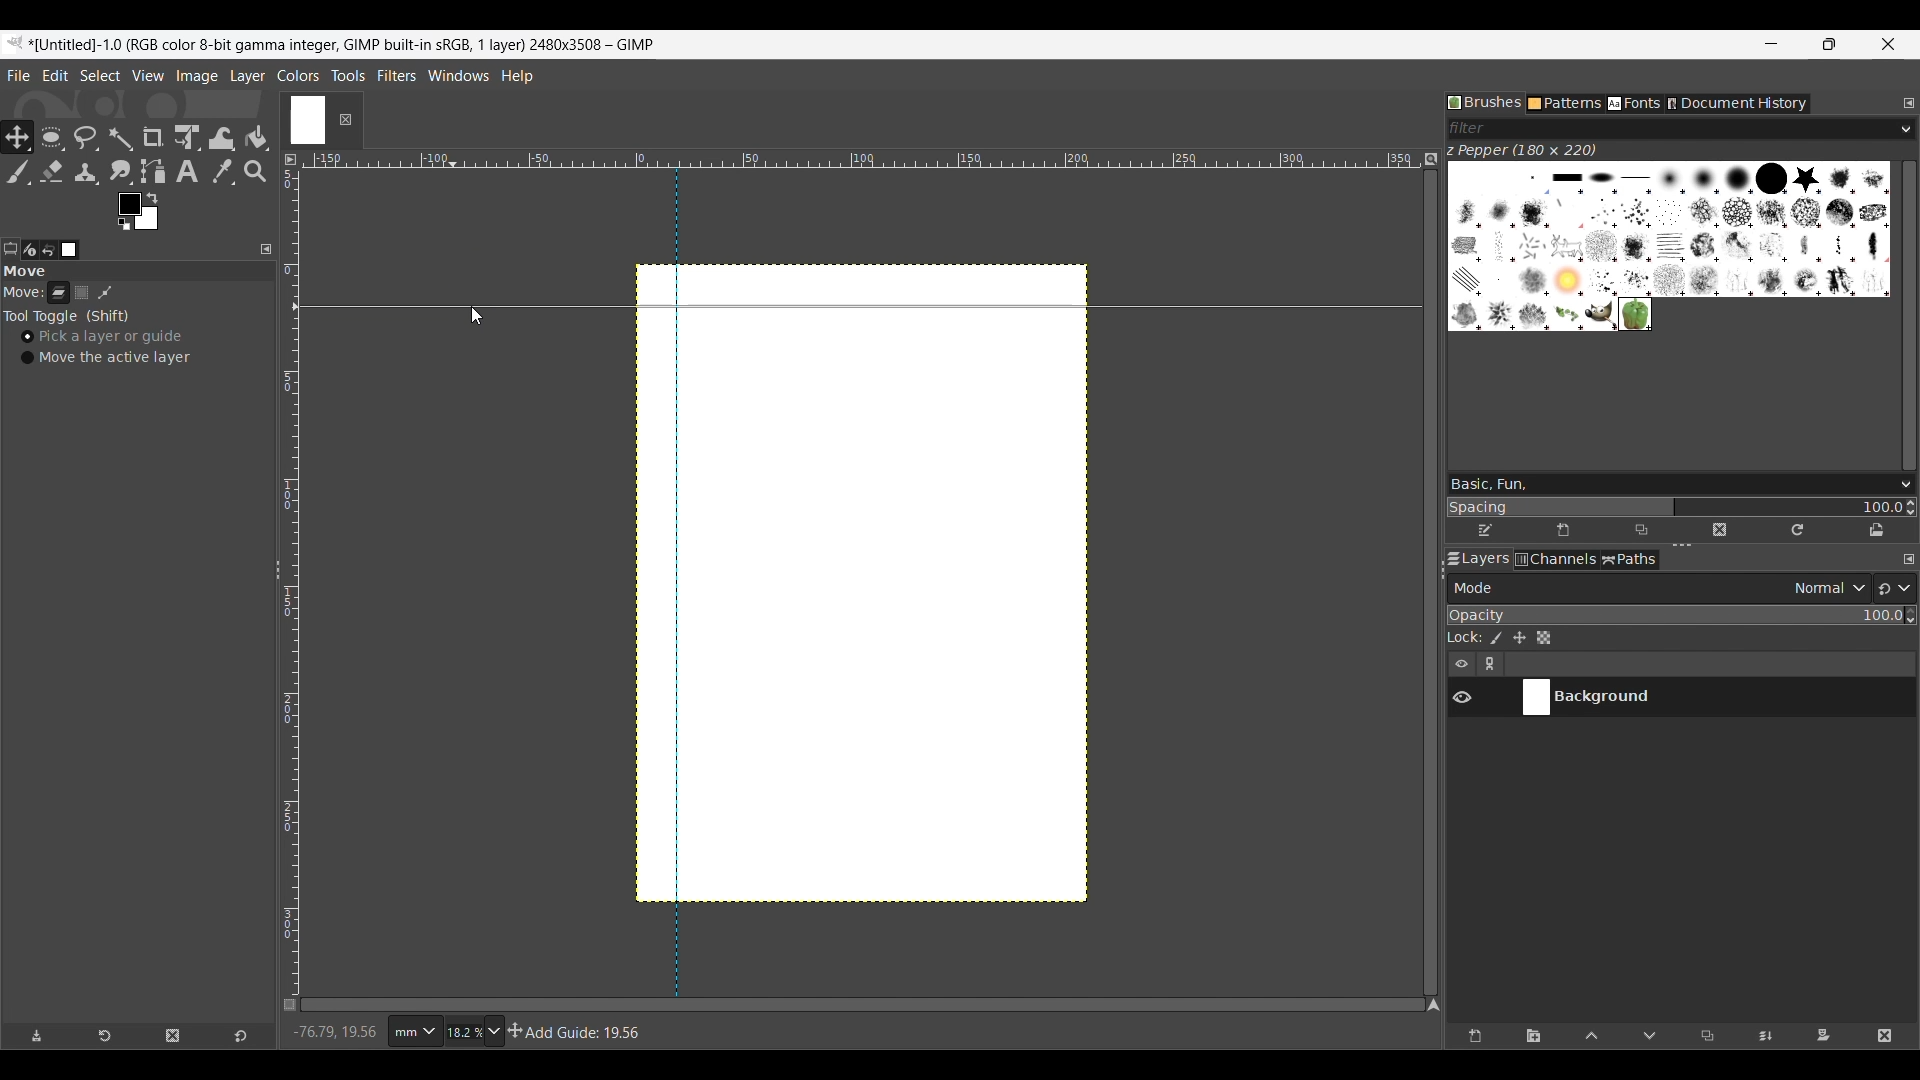 This screenshot has height=1080, width=1920. What do you see at coordinates (246, 76) in the screenshot?
I see `Layer menu` at bounding box center [246, 76].